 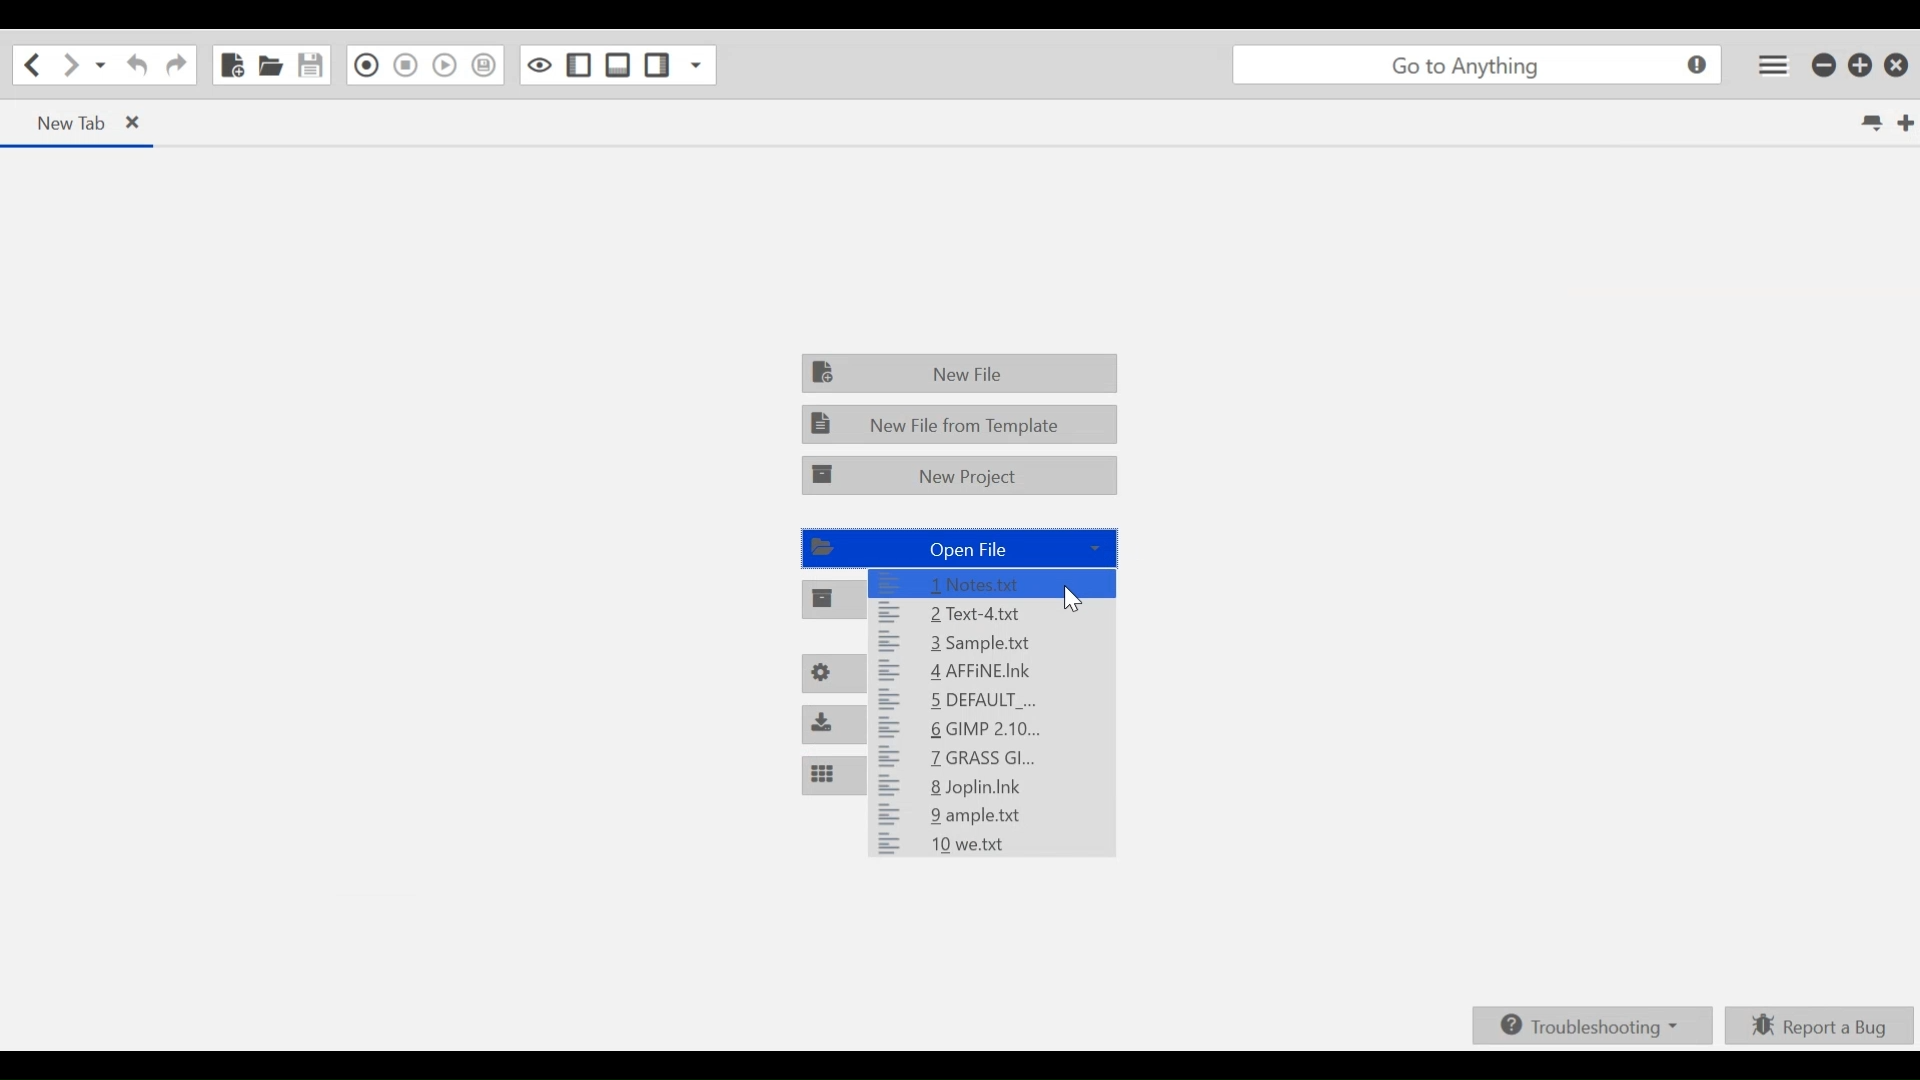 I want to click on Show specific Side Pane, so click(x=698, y=66).